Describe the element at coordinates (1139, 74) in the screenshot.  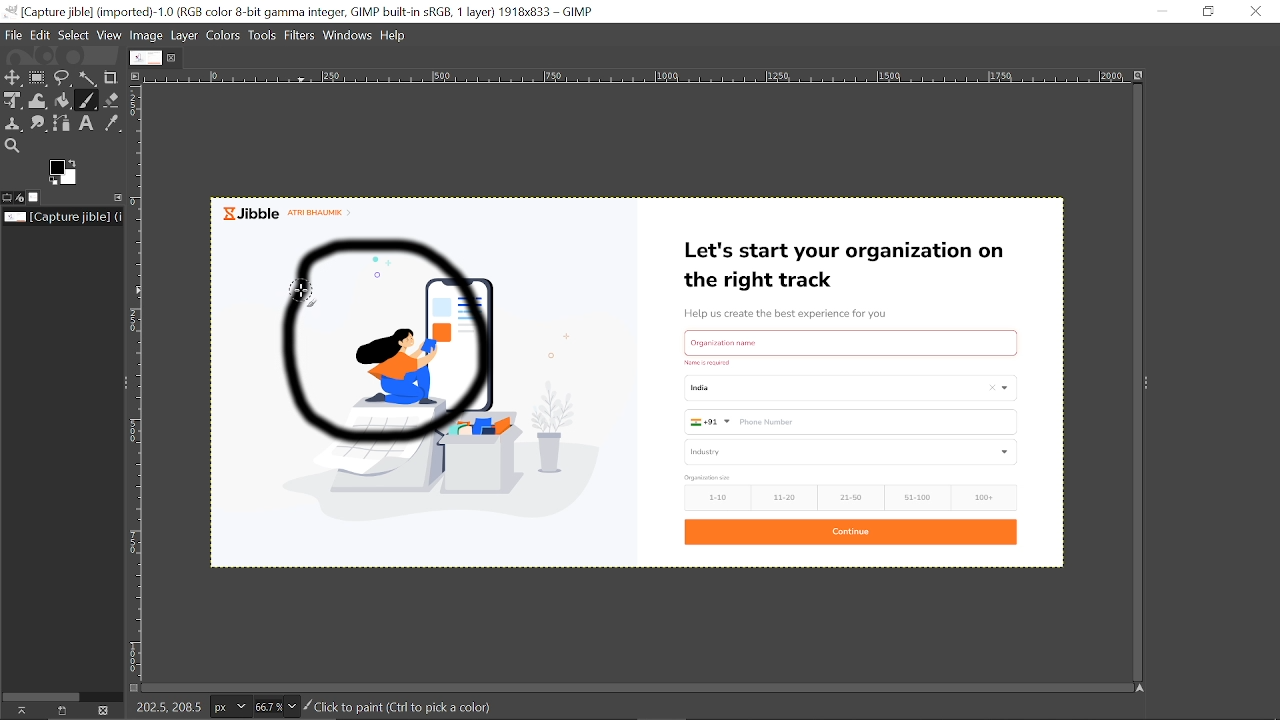
I see `Zoom images when window size changes` at that location.